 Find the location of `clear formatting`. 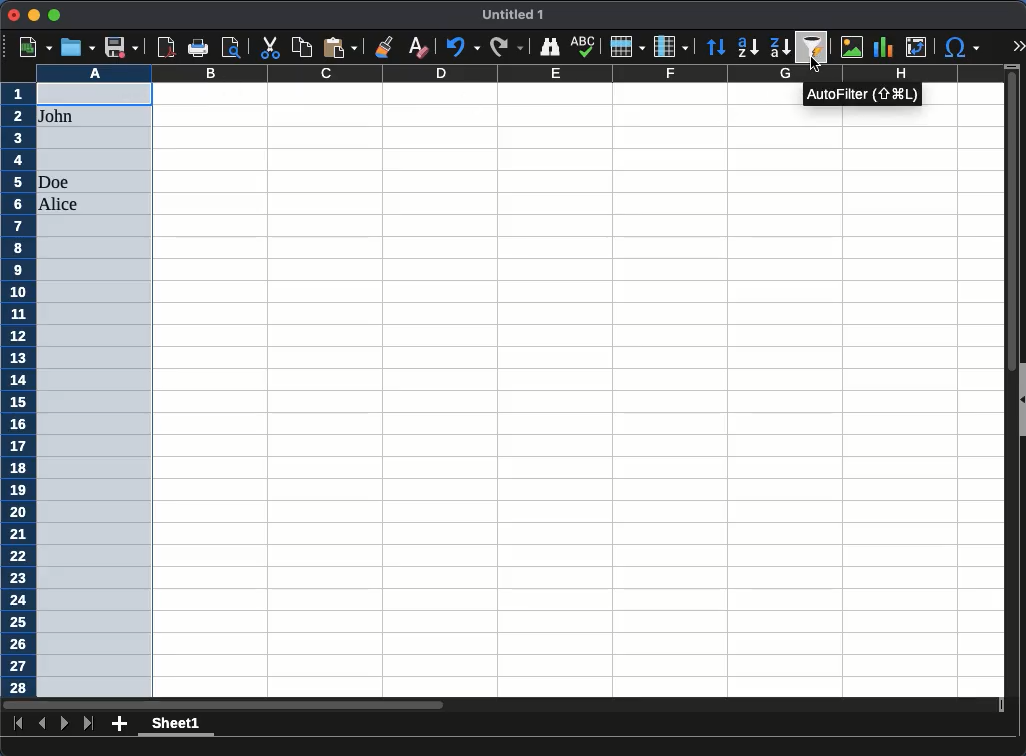

clear formatting is located at coordinates (417, 48).